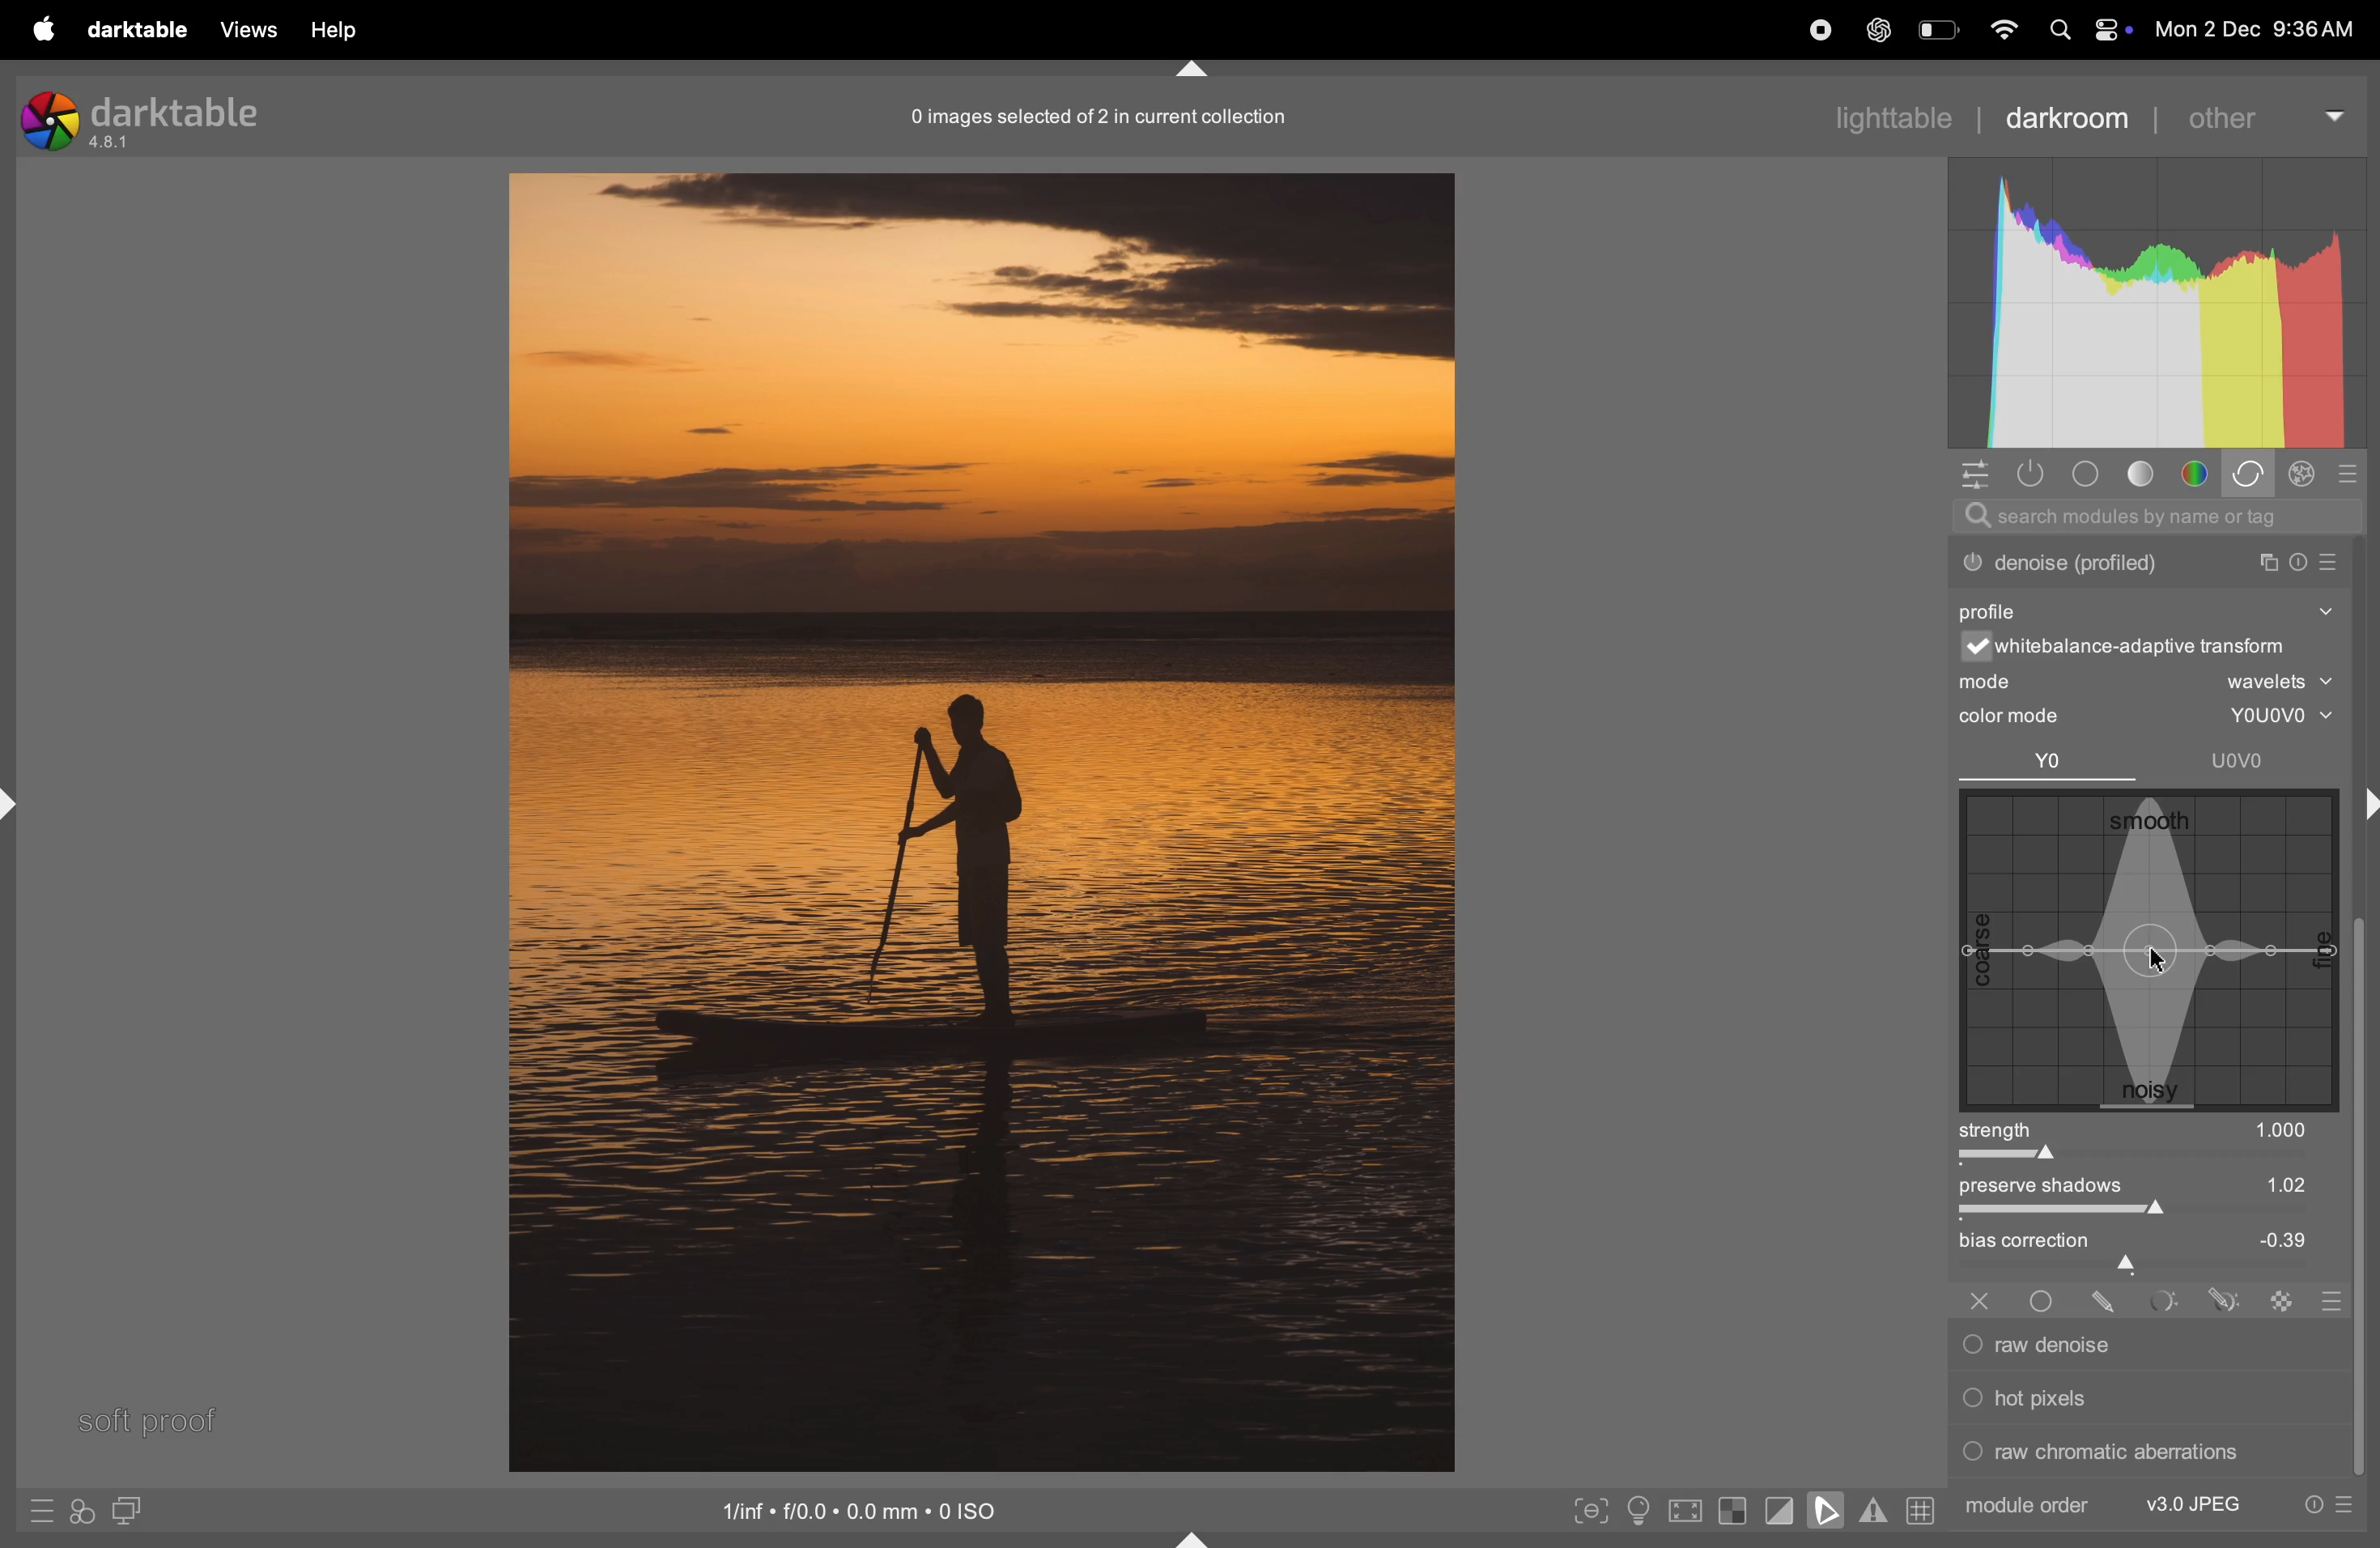  What do you see at coordinates (1591, 1510) in the screenshot?
I see `toggle peak focusing` at bounding box center [1591, 1510].